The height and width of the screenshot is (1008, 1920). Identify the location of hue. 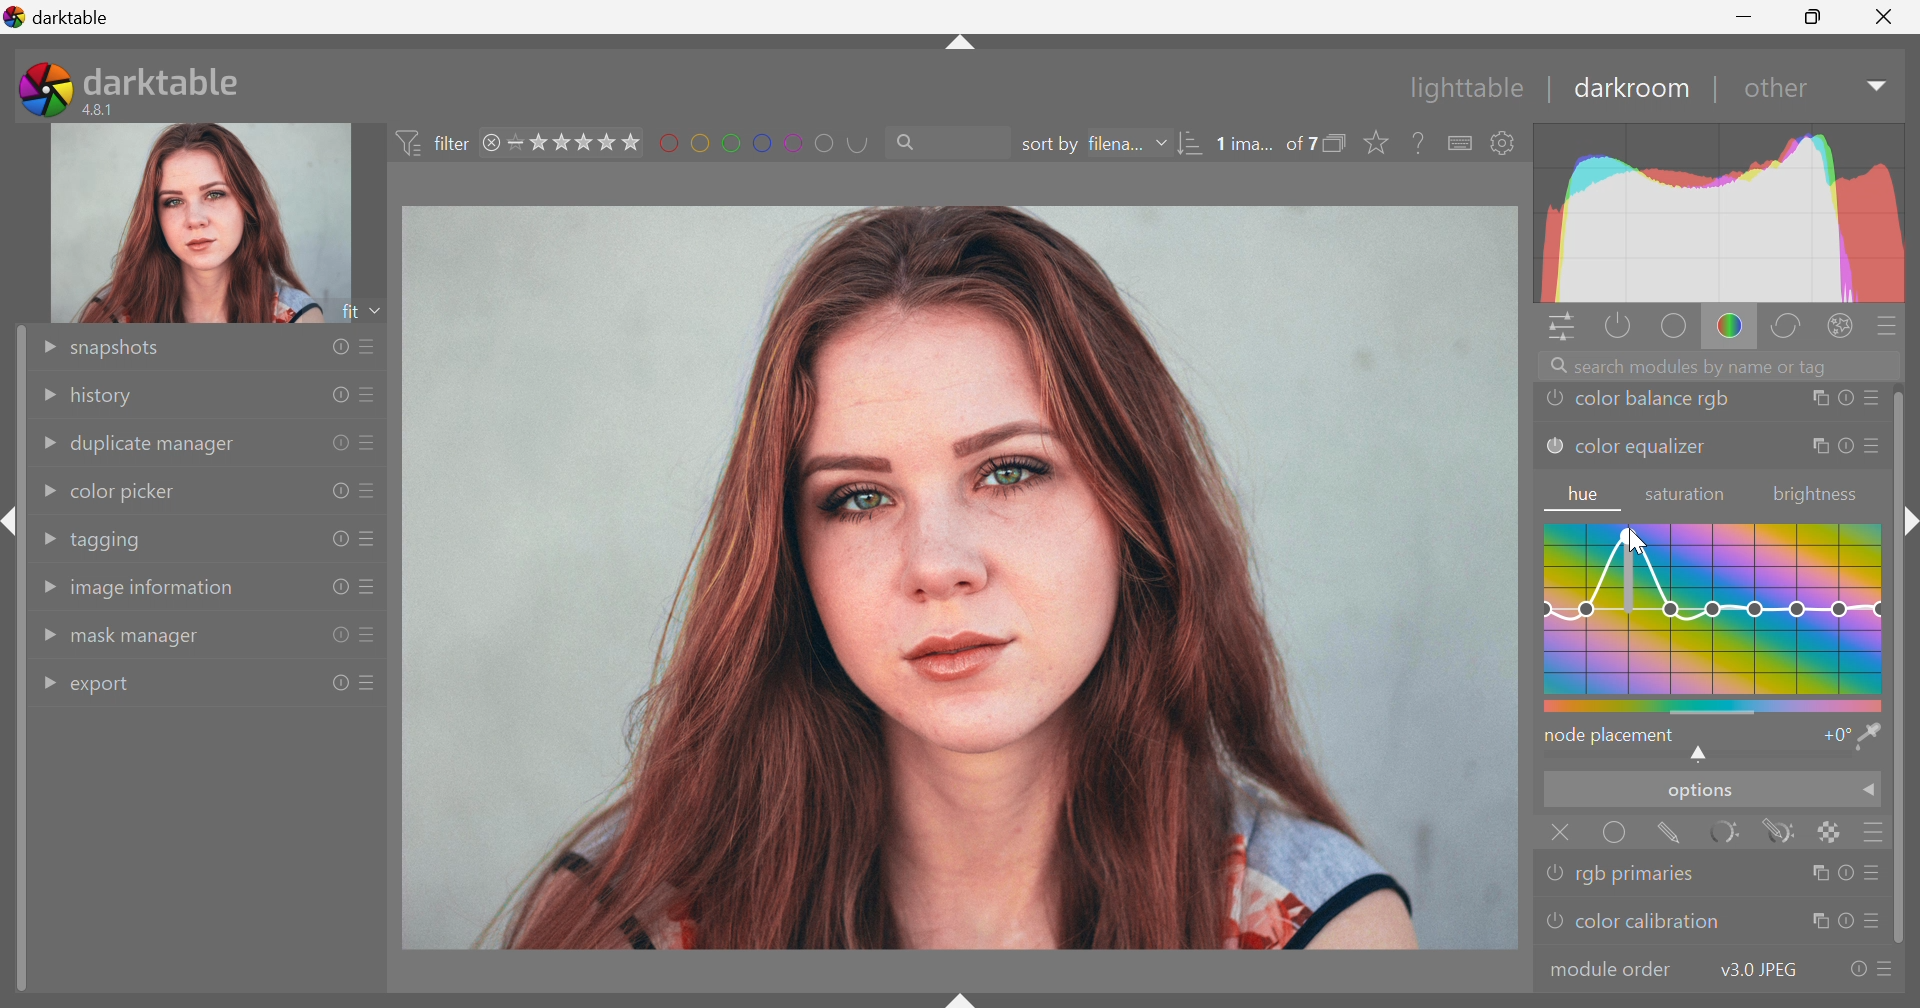
(1714, 615).